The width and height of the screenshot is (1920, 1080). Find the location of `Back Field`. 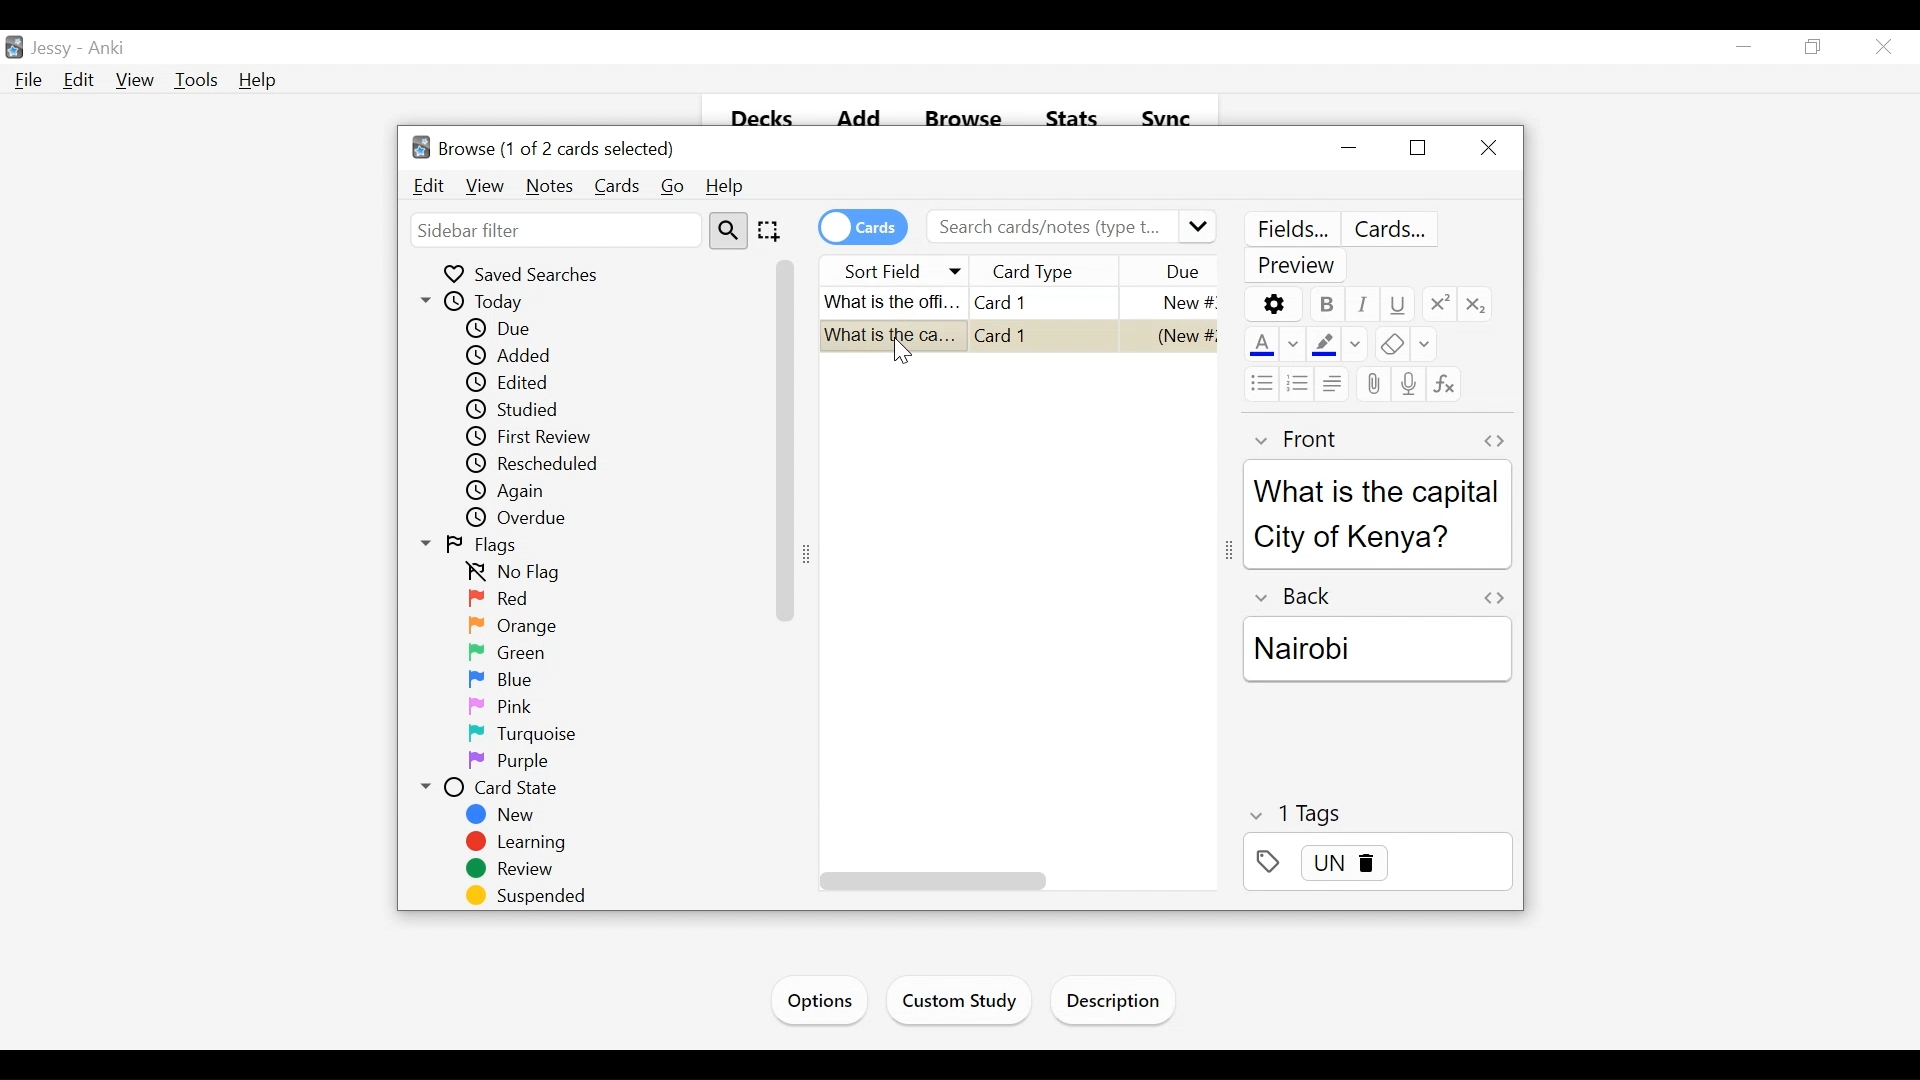

Back Field is located at coordinates (1381, 696).